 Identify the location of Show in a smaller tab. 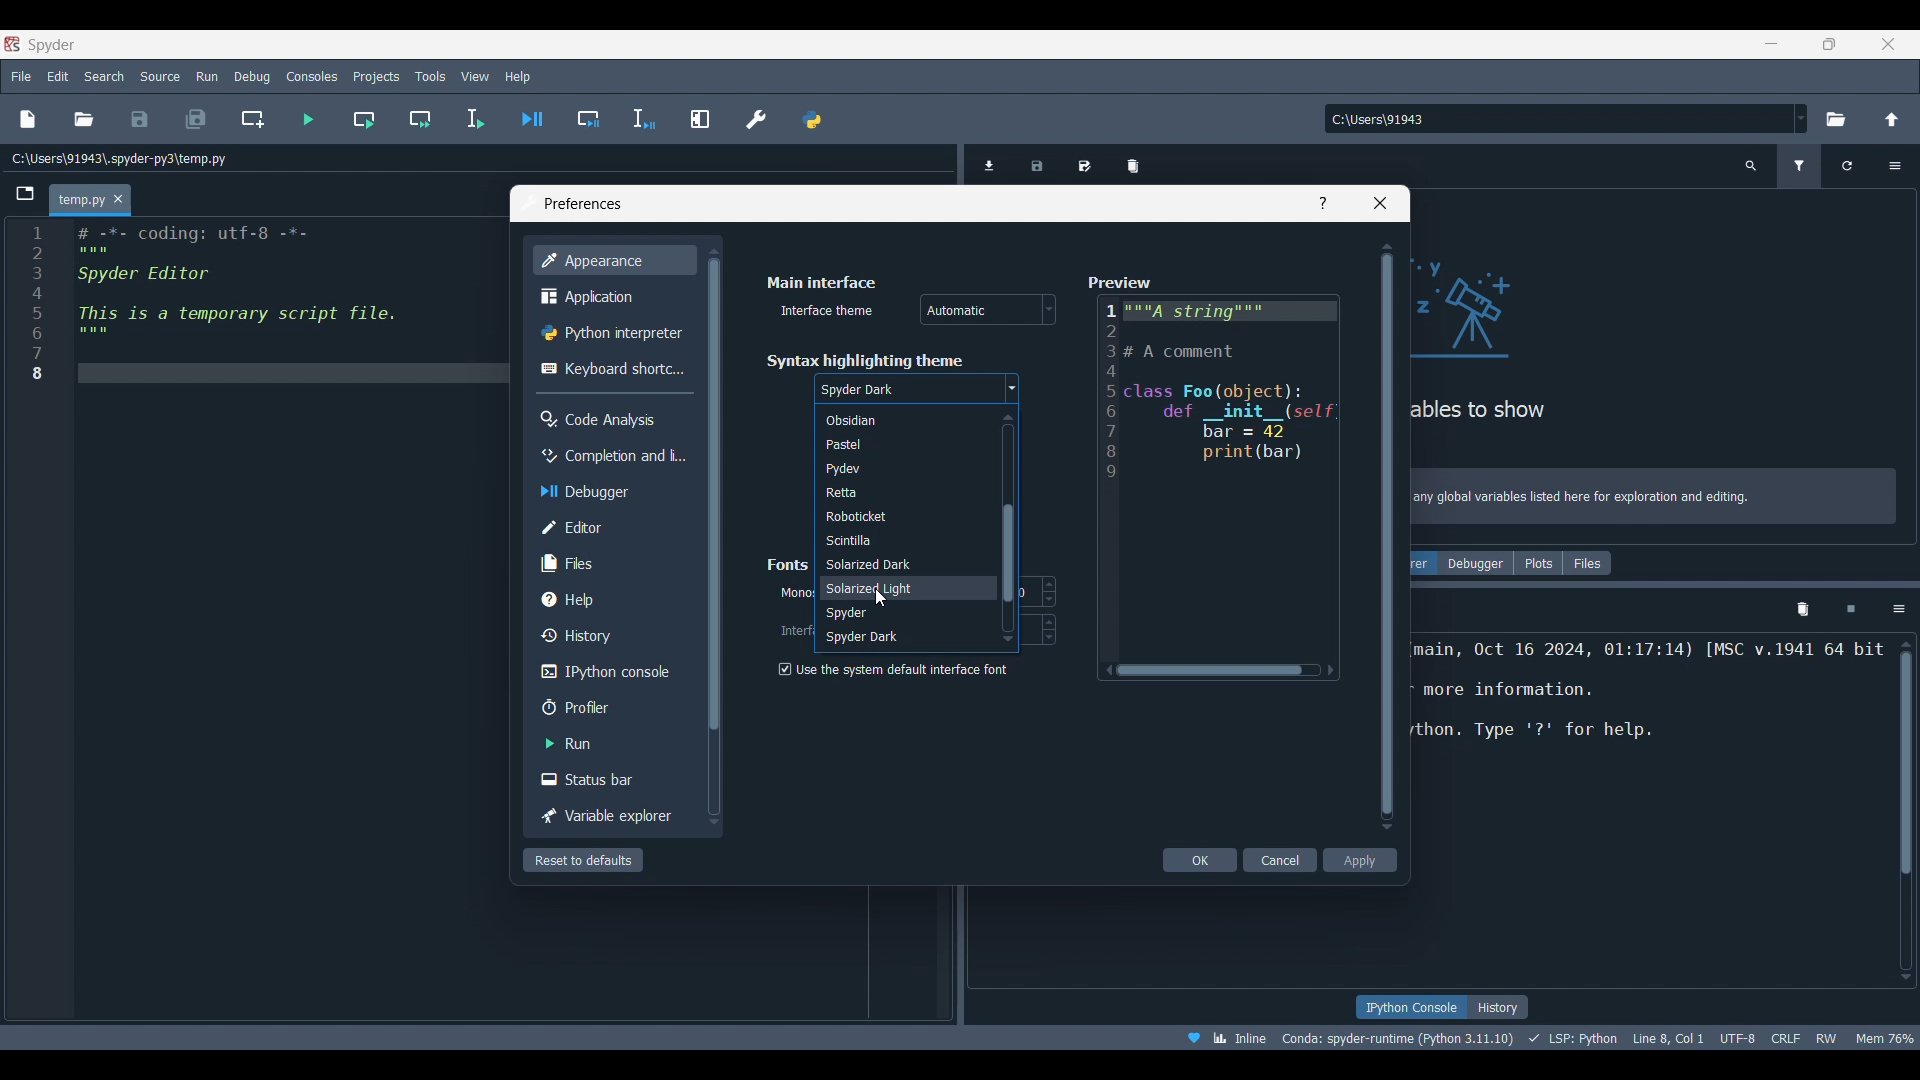
(1829, 44).